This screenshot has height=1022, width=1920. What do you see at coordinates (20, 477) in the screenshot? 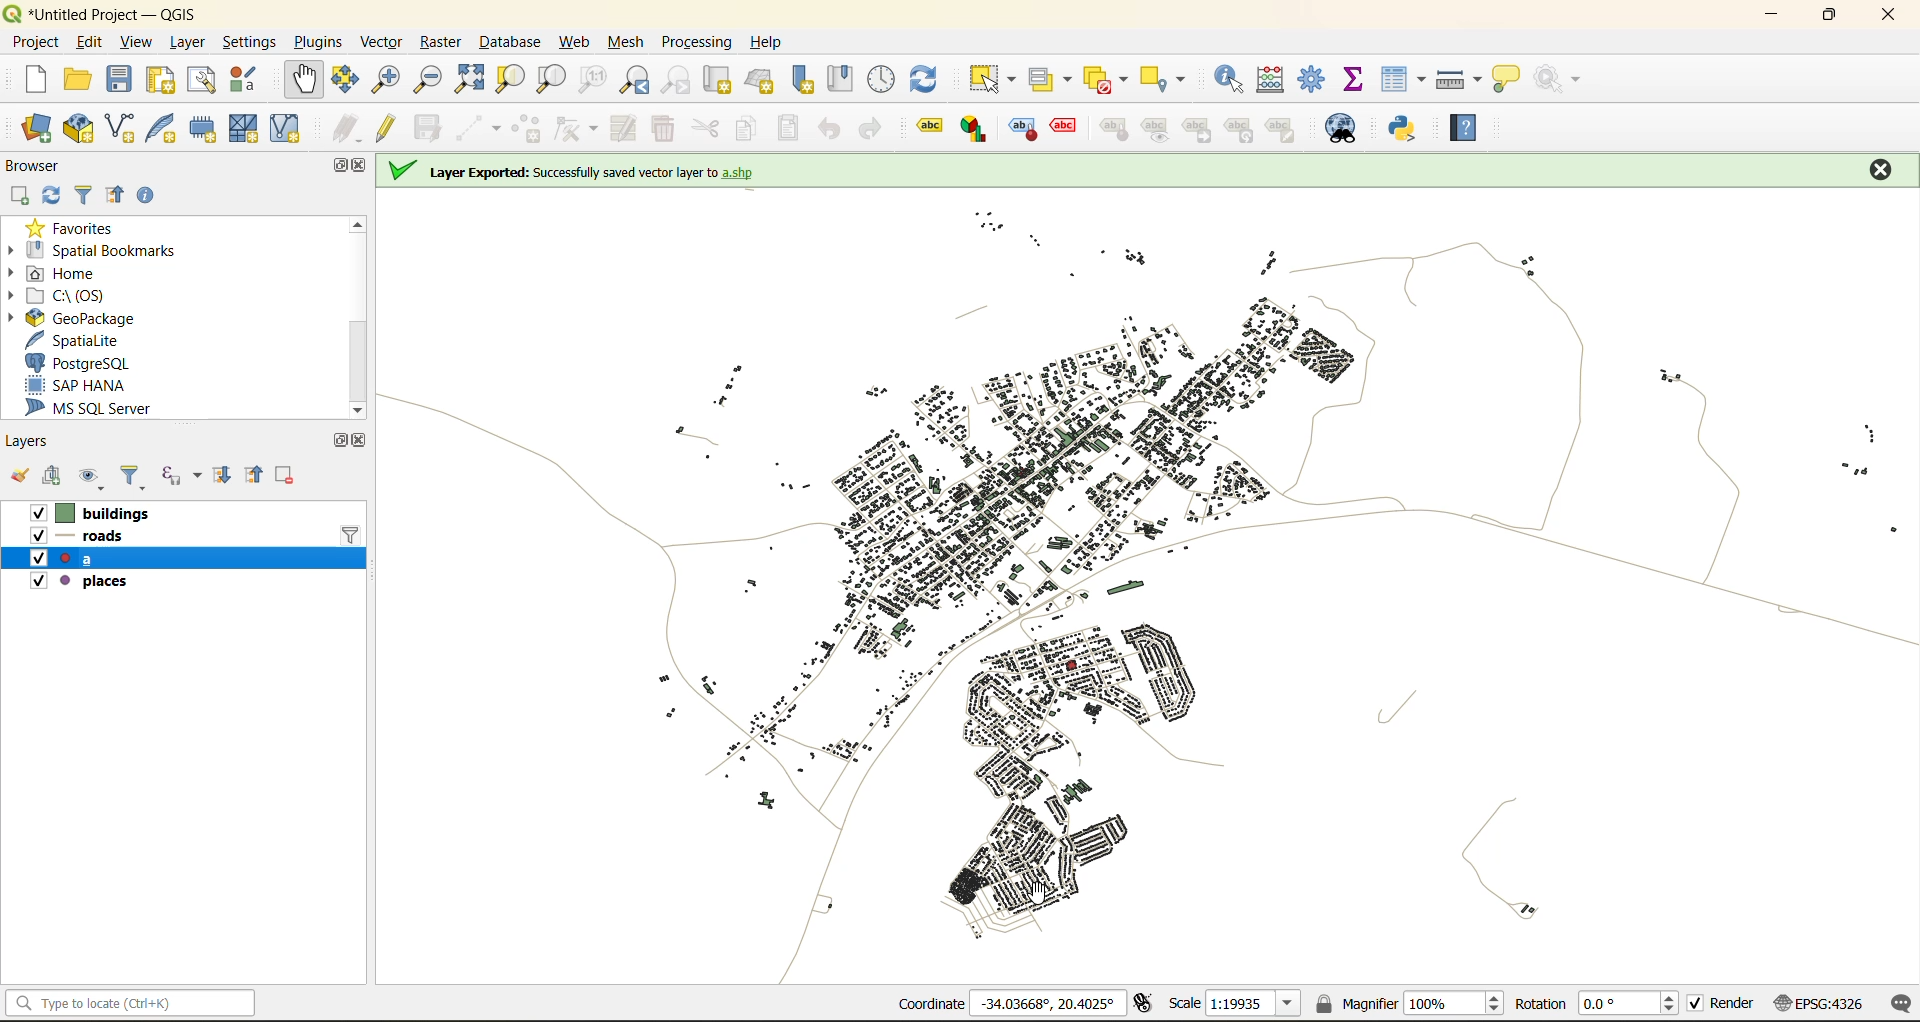
I see `open` at bounding box center [20, 477].